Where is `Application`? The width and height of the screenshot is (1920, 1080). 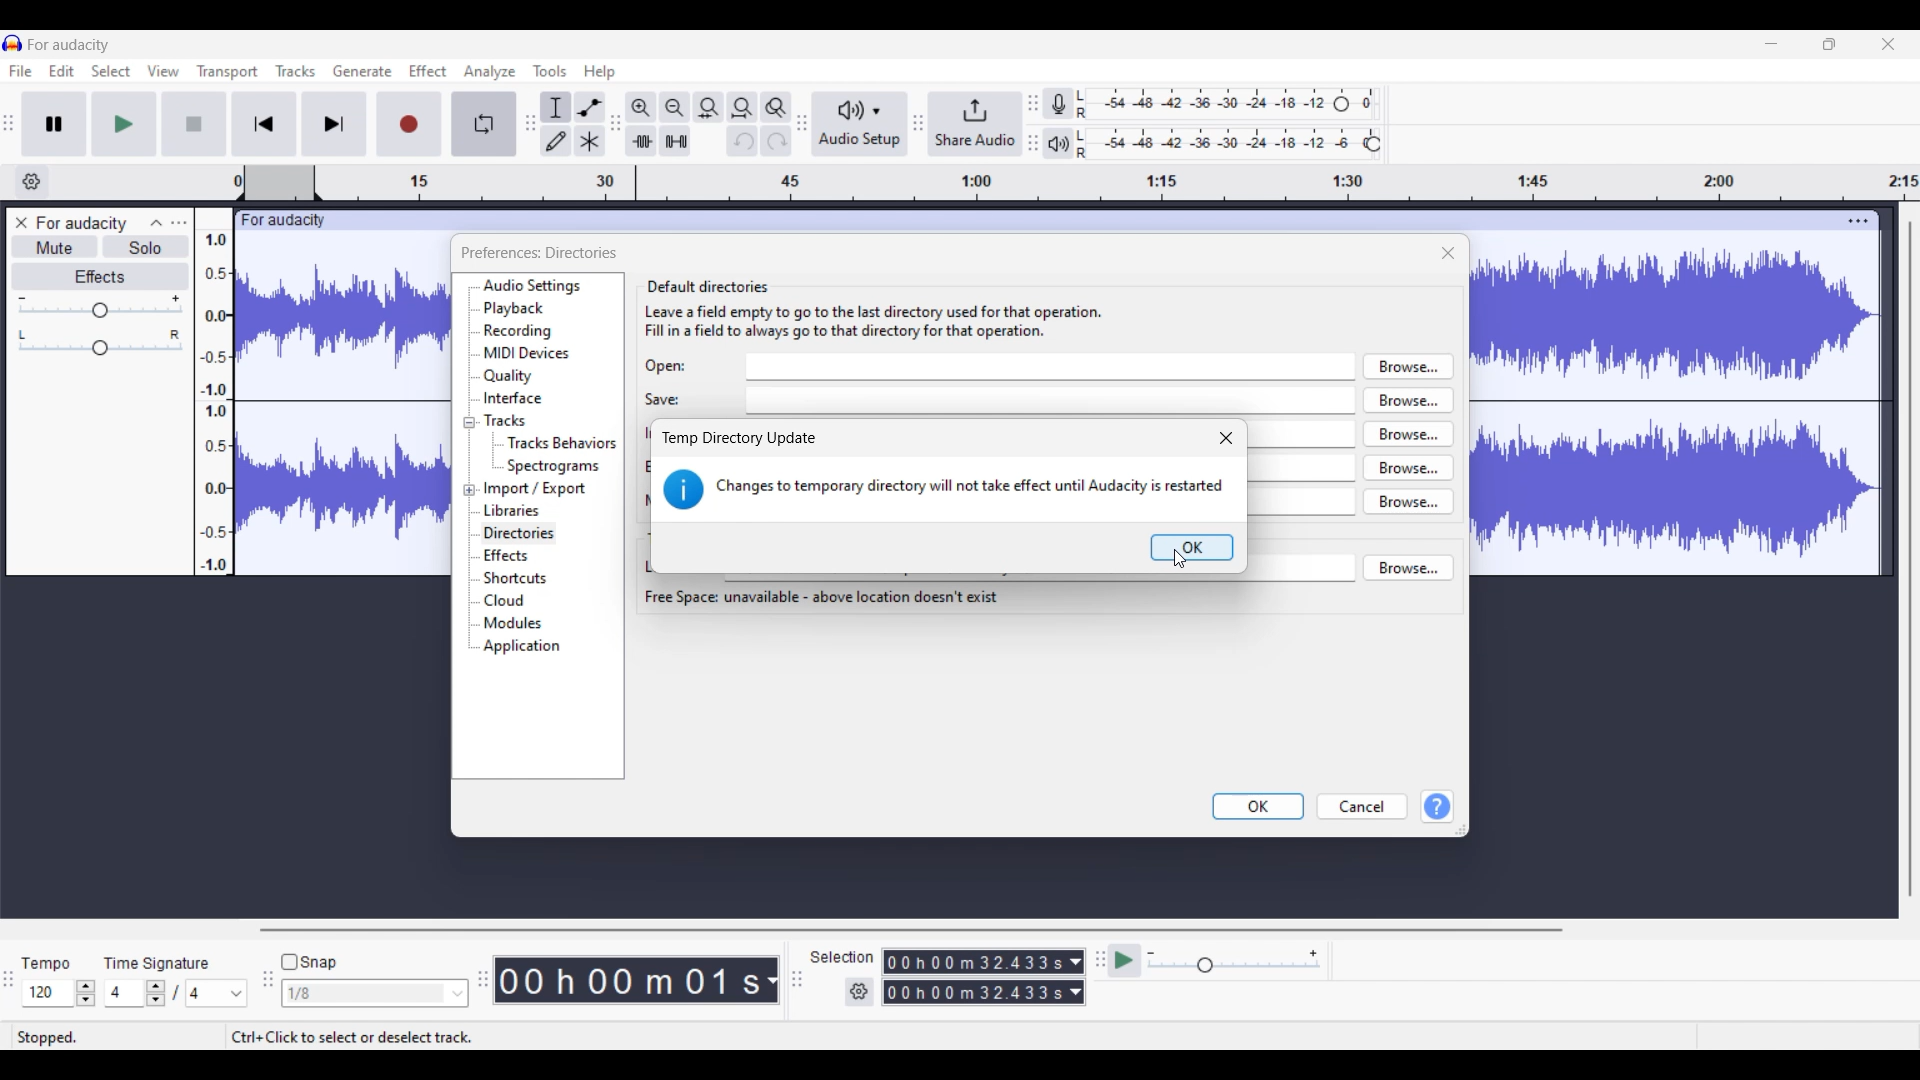
Application is located at coordinates (521, 647).